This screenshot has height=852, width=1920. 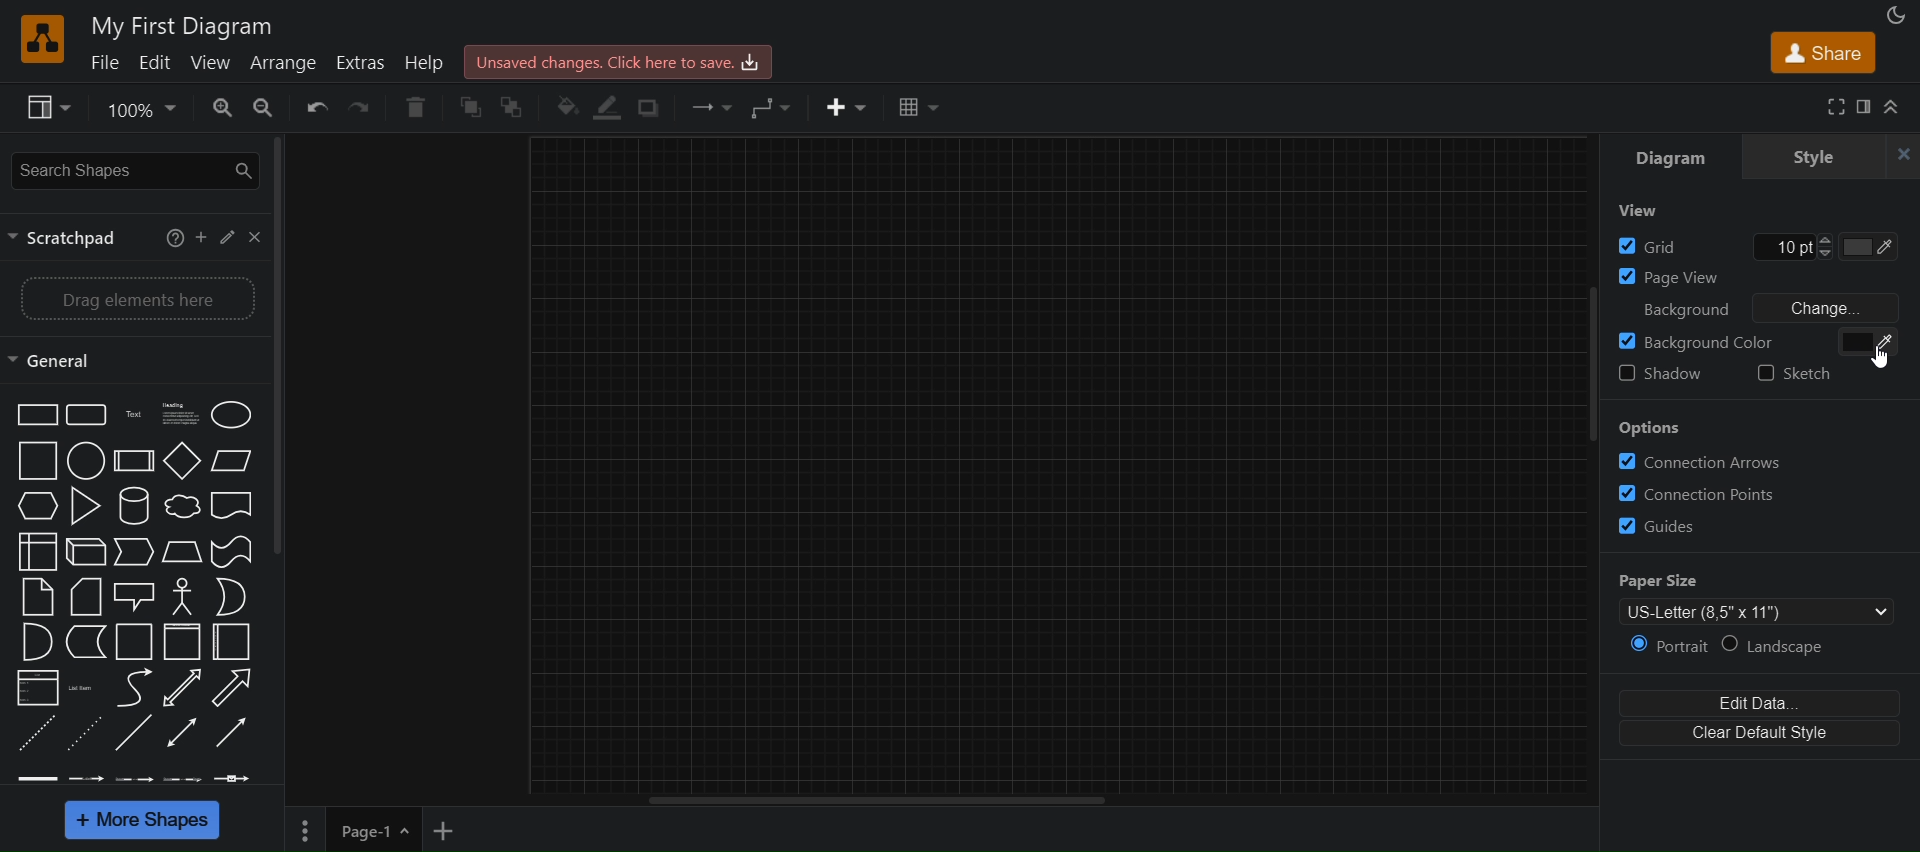 I want to click on cursor, so click(x=1882, y=357).